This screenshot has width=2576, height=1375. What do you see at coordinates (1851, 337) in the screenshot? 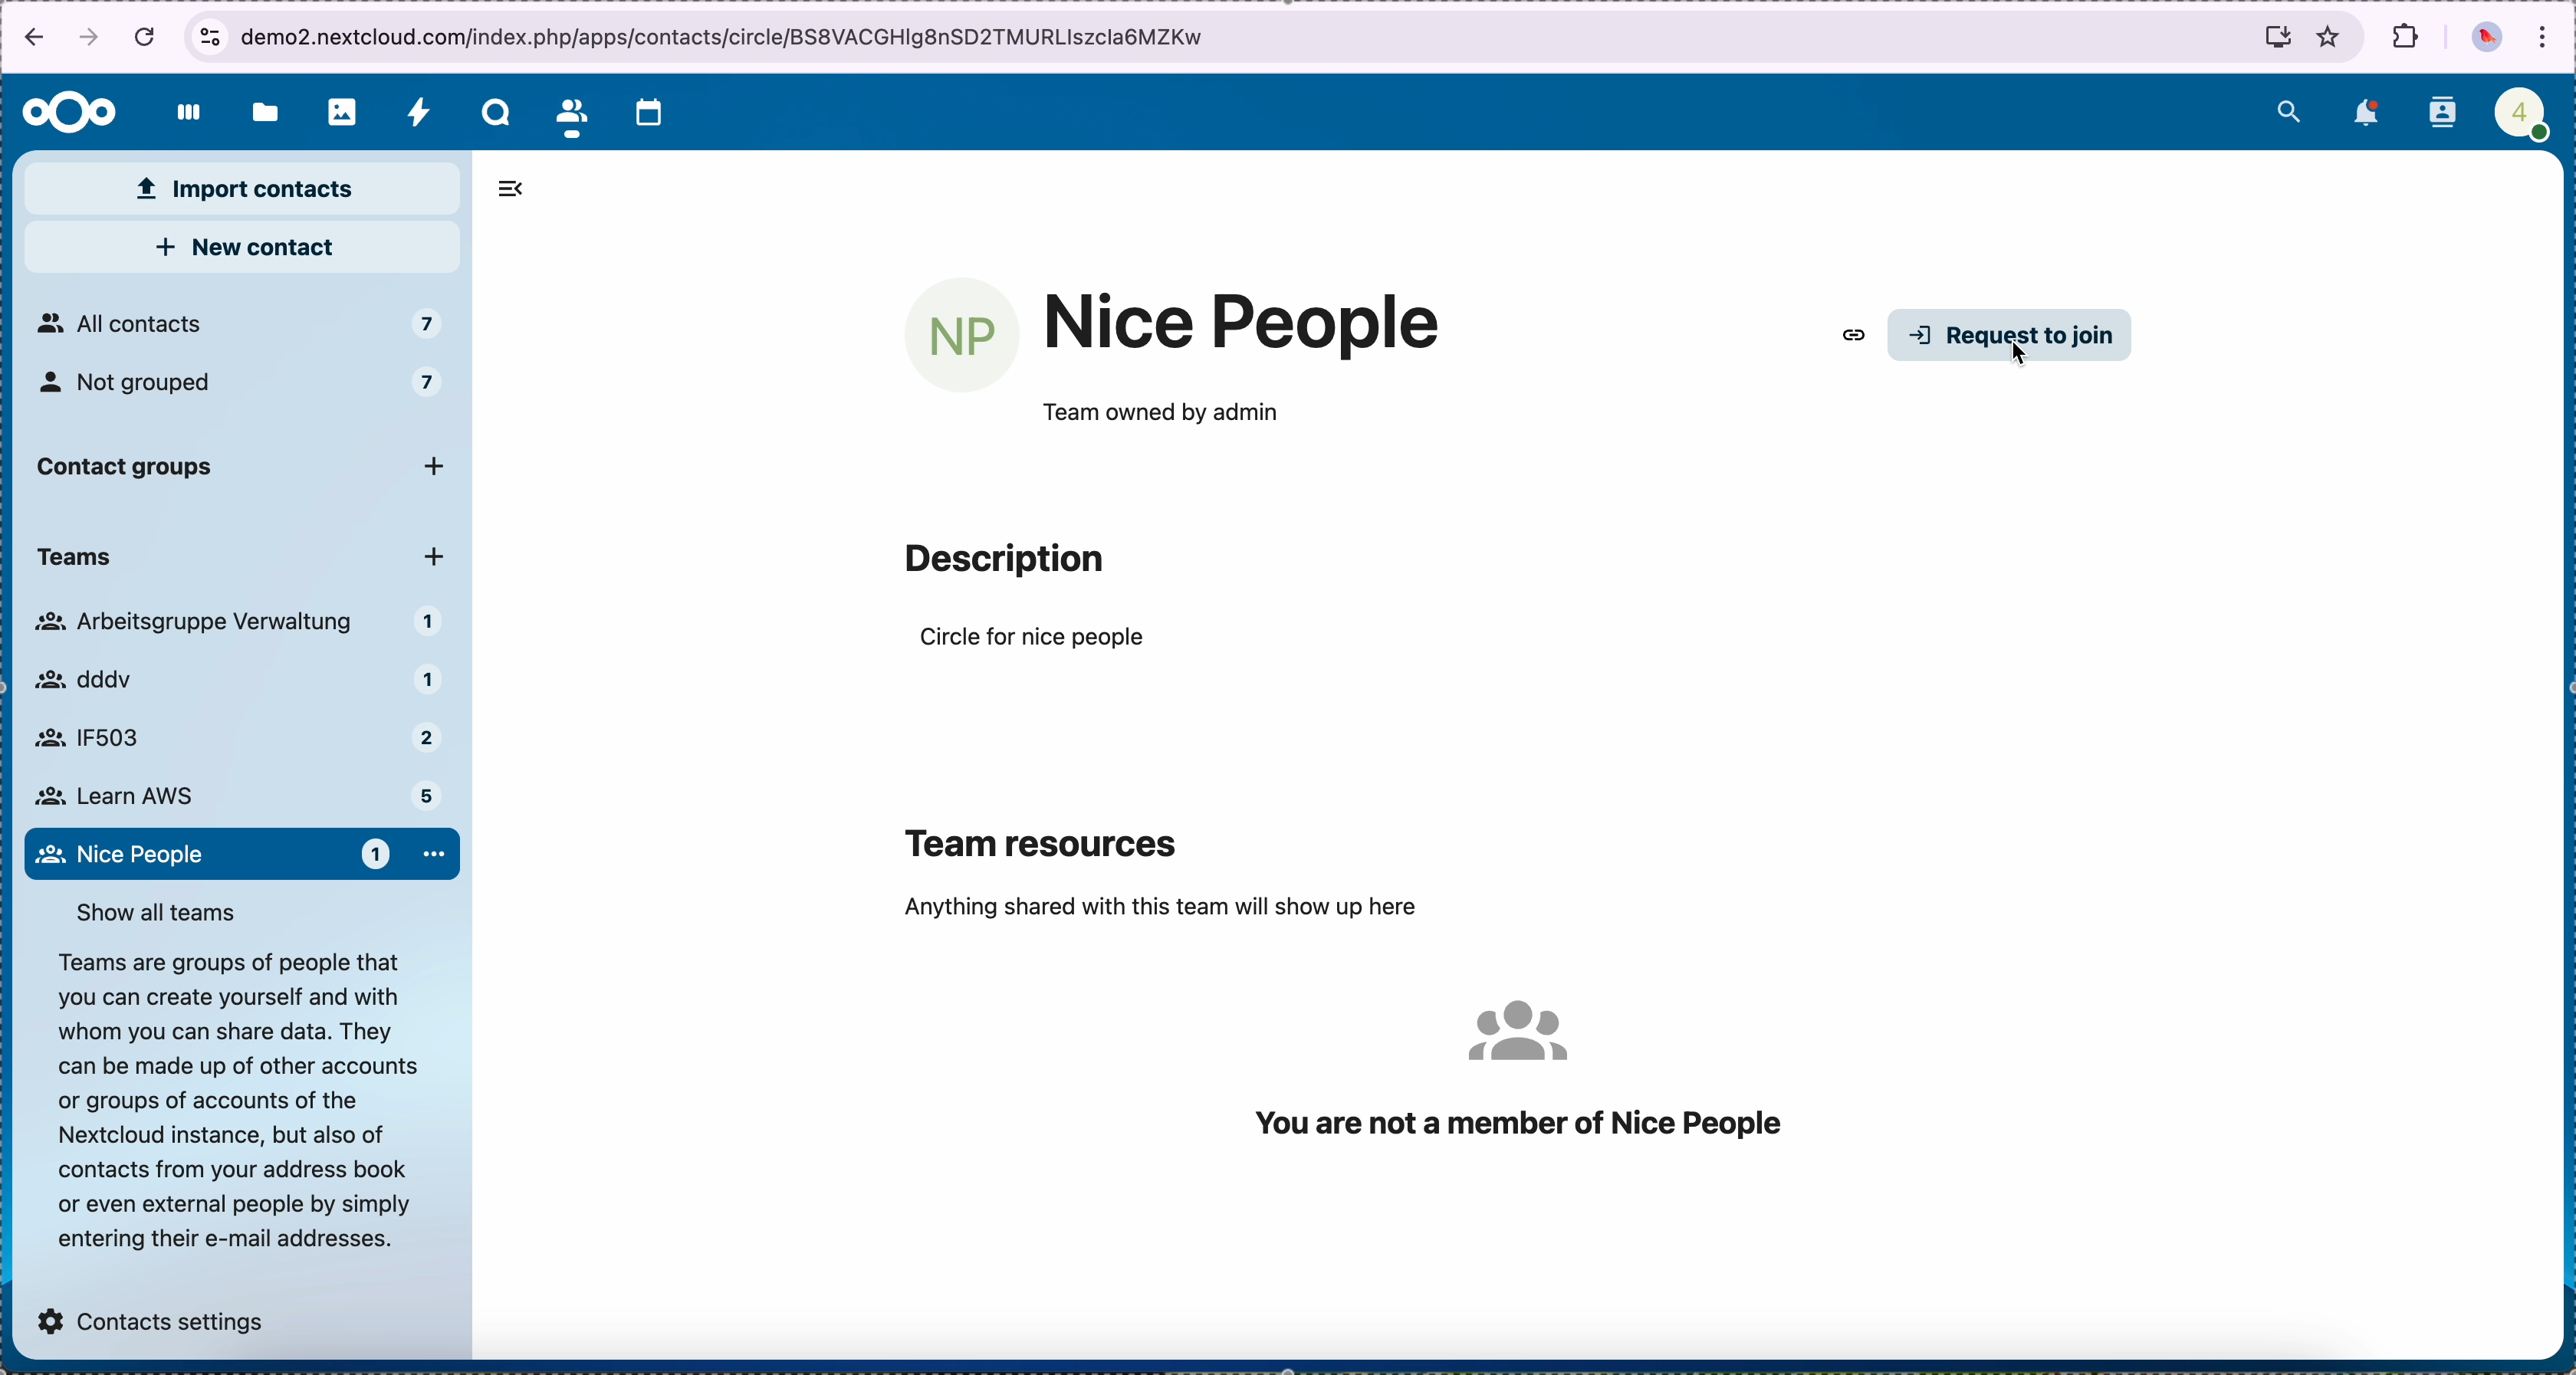
I see `copy hyperlink` at bounding box center [1851, 337].